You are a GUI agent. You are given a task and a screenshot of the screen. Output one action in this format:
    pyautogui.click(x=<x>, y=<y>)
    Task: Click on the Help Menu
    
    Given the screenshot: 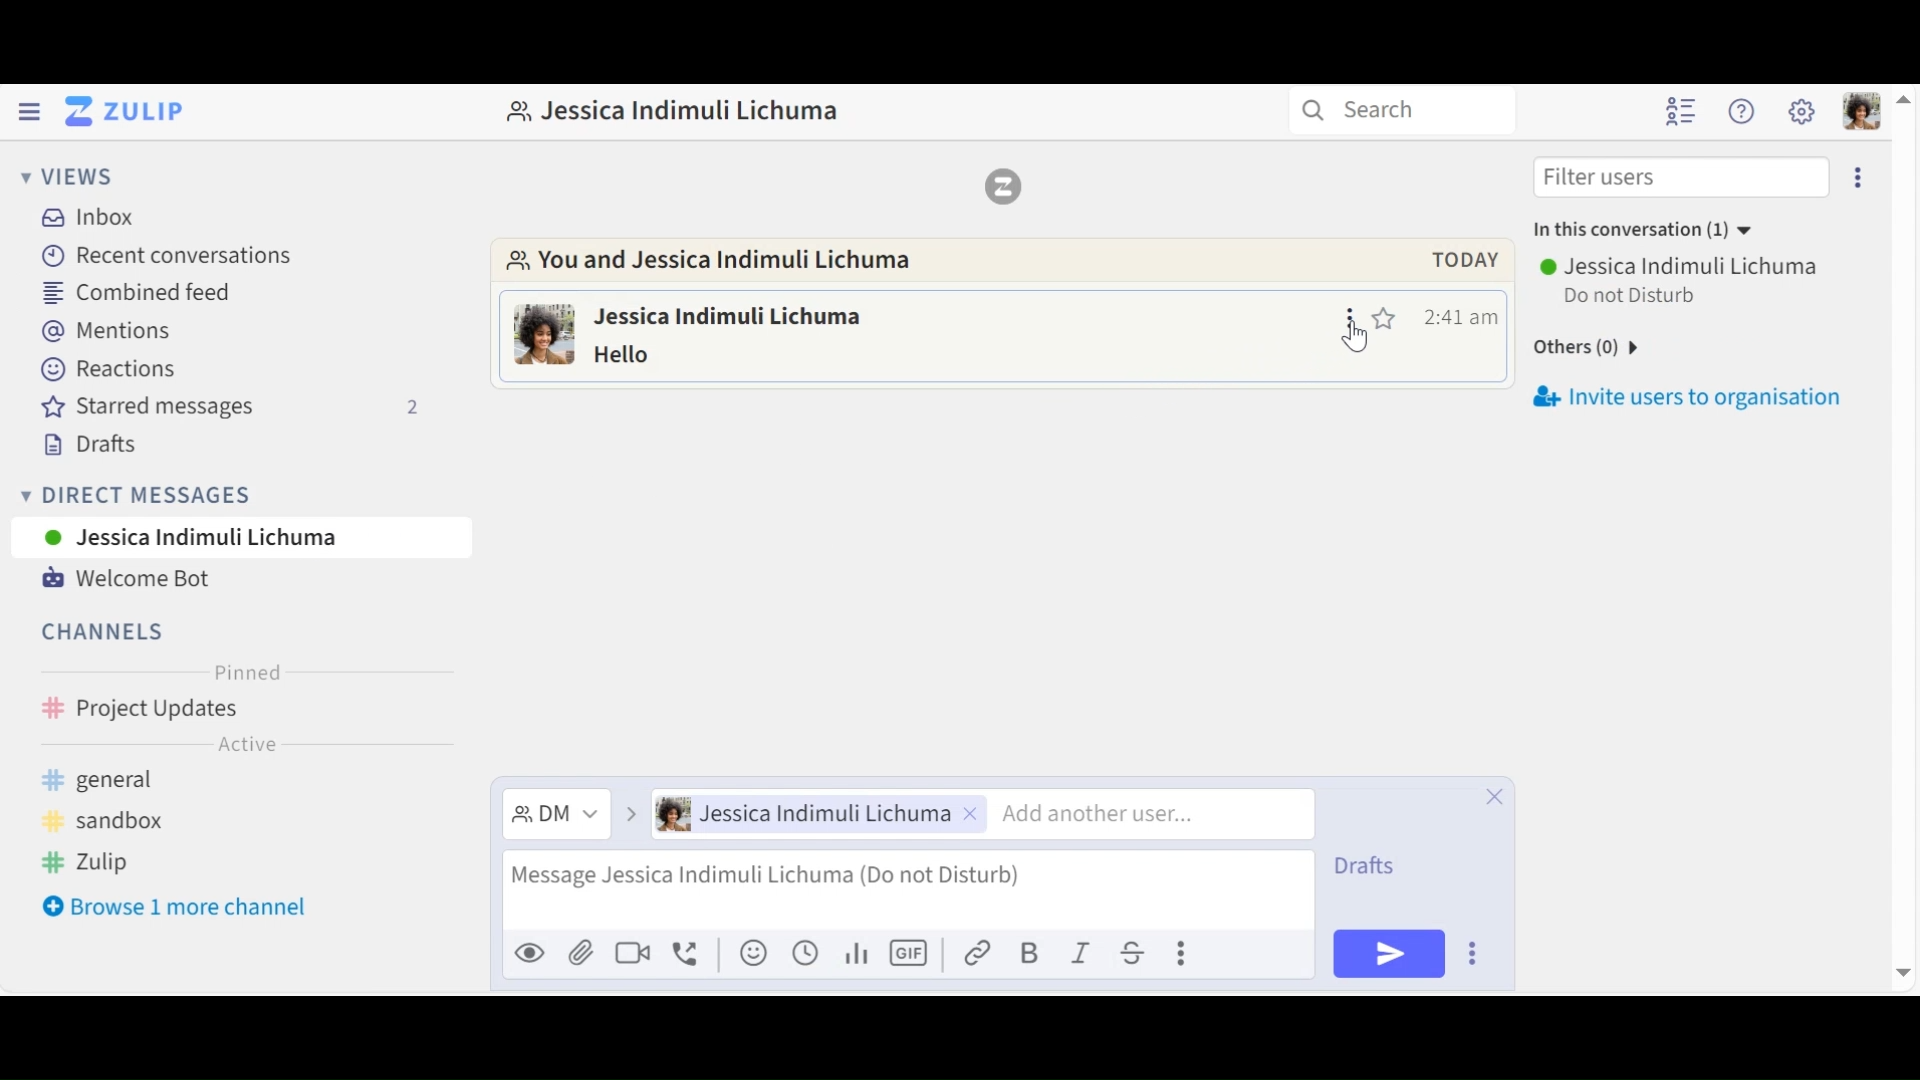 What is the action you would take?
    pyautogui.click(x=1742, y=110)
    